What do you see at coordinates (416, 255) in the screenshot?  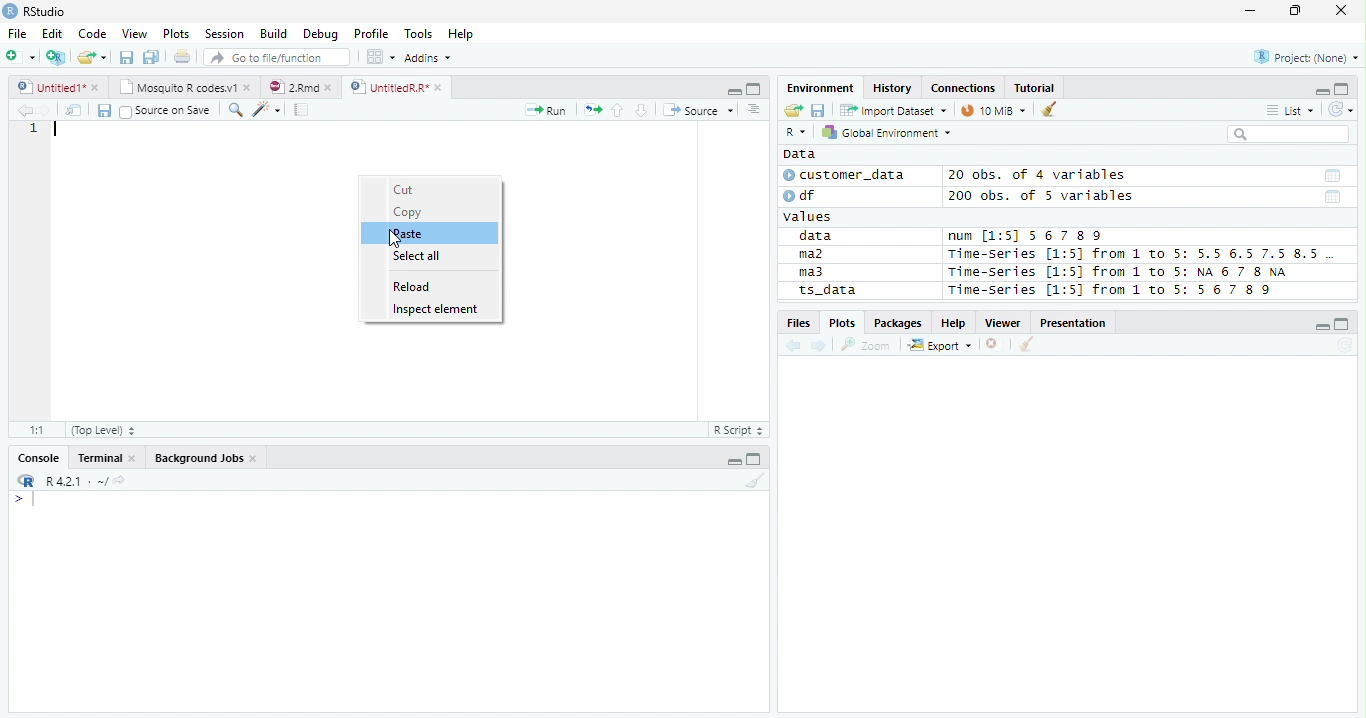 I see `Select all` at bounding box center [416, 255].